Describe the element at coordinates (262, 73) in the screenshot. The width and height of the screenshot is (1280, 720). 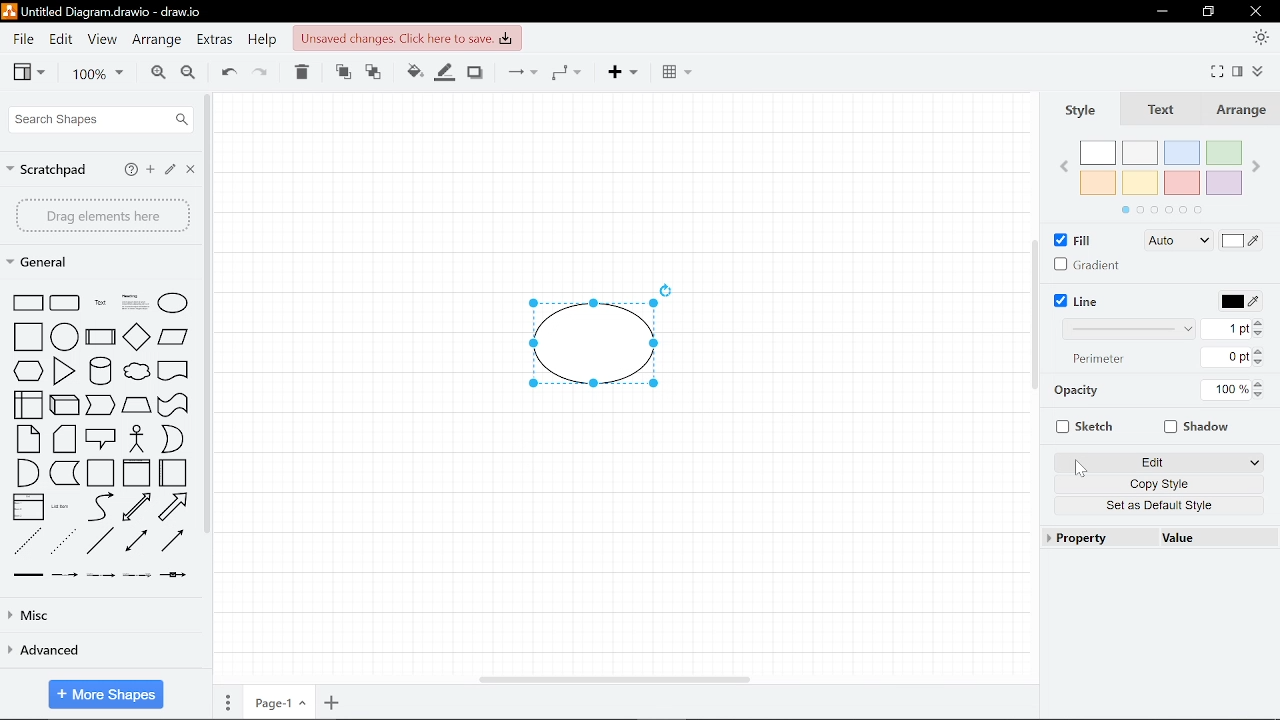
I see `Redo` at that location.